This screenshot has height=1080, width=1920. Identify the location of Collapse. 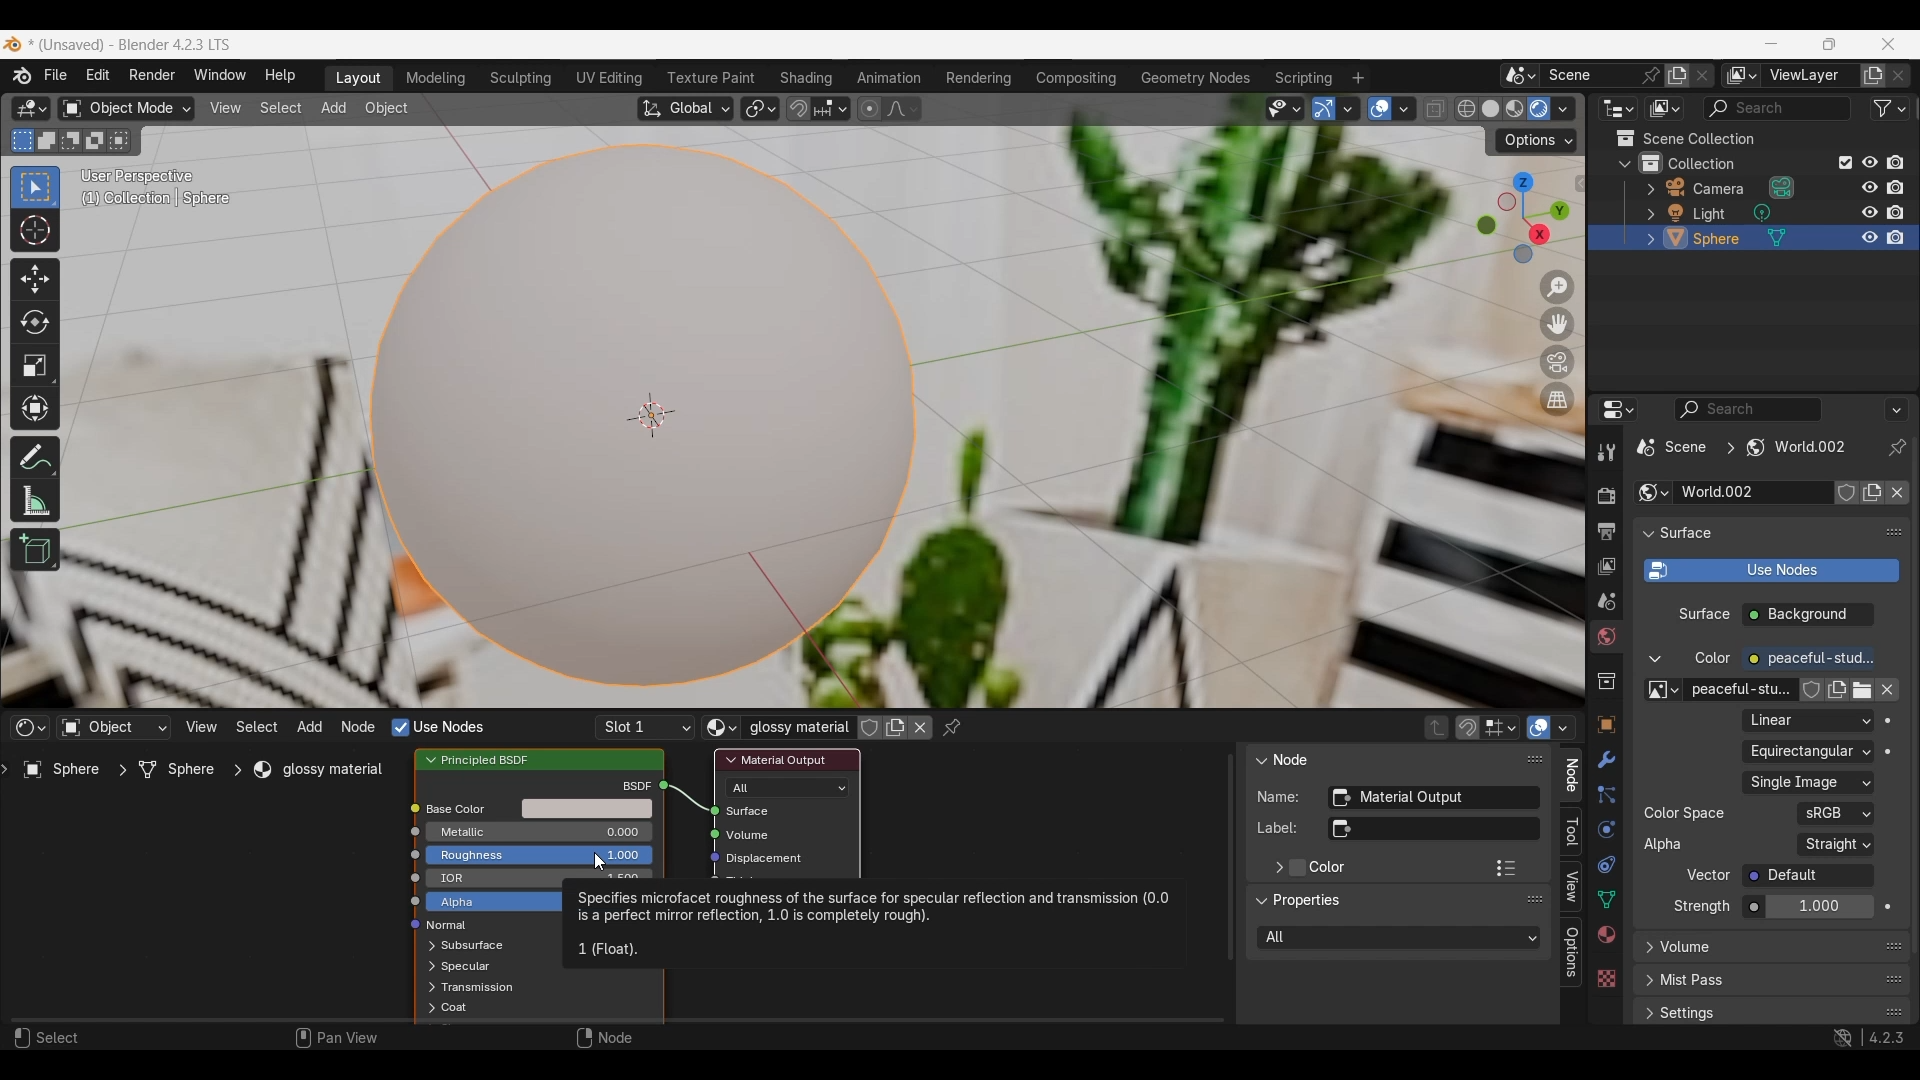
(1655, 659).